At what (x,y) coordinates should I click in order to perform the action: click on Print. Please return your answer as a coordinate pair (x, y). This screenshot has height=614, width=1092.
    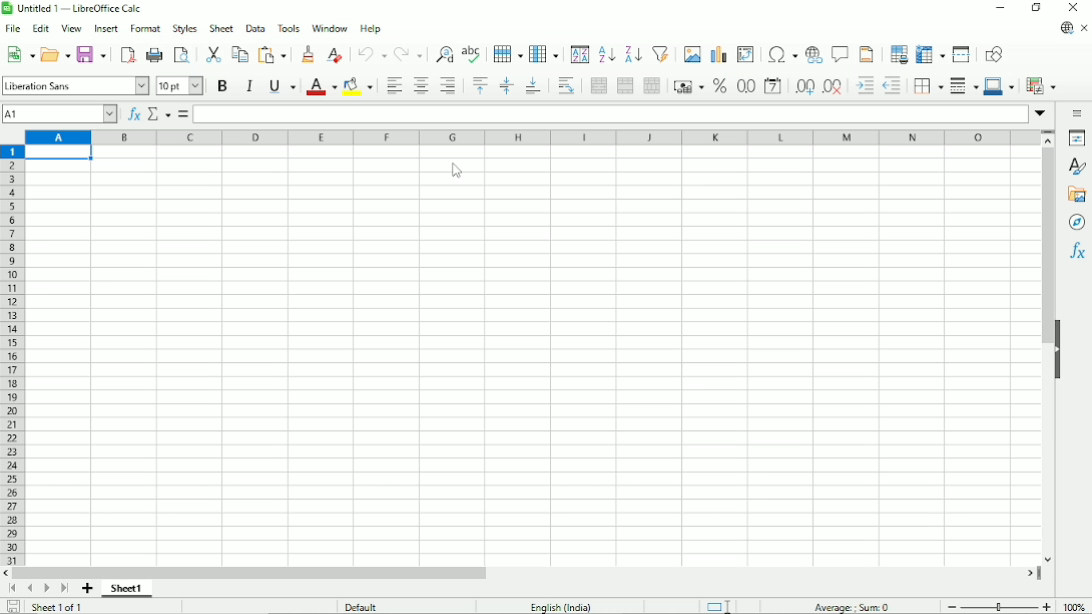
    Looking at the image, I should click on (154, 55).